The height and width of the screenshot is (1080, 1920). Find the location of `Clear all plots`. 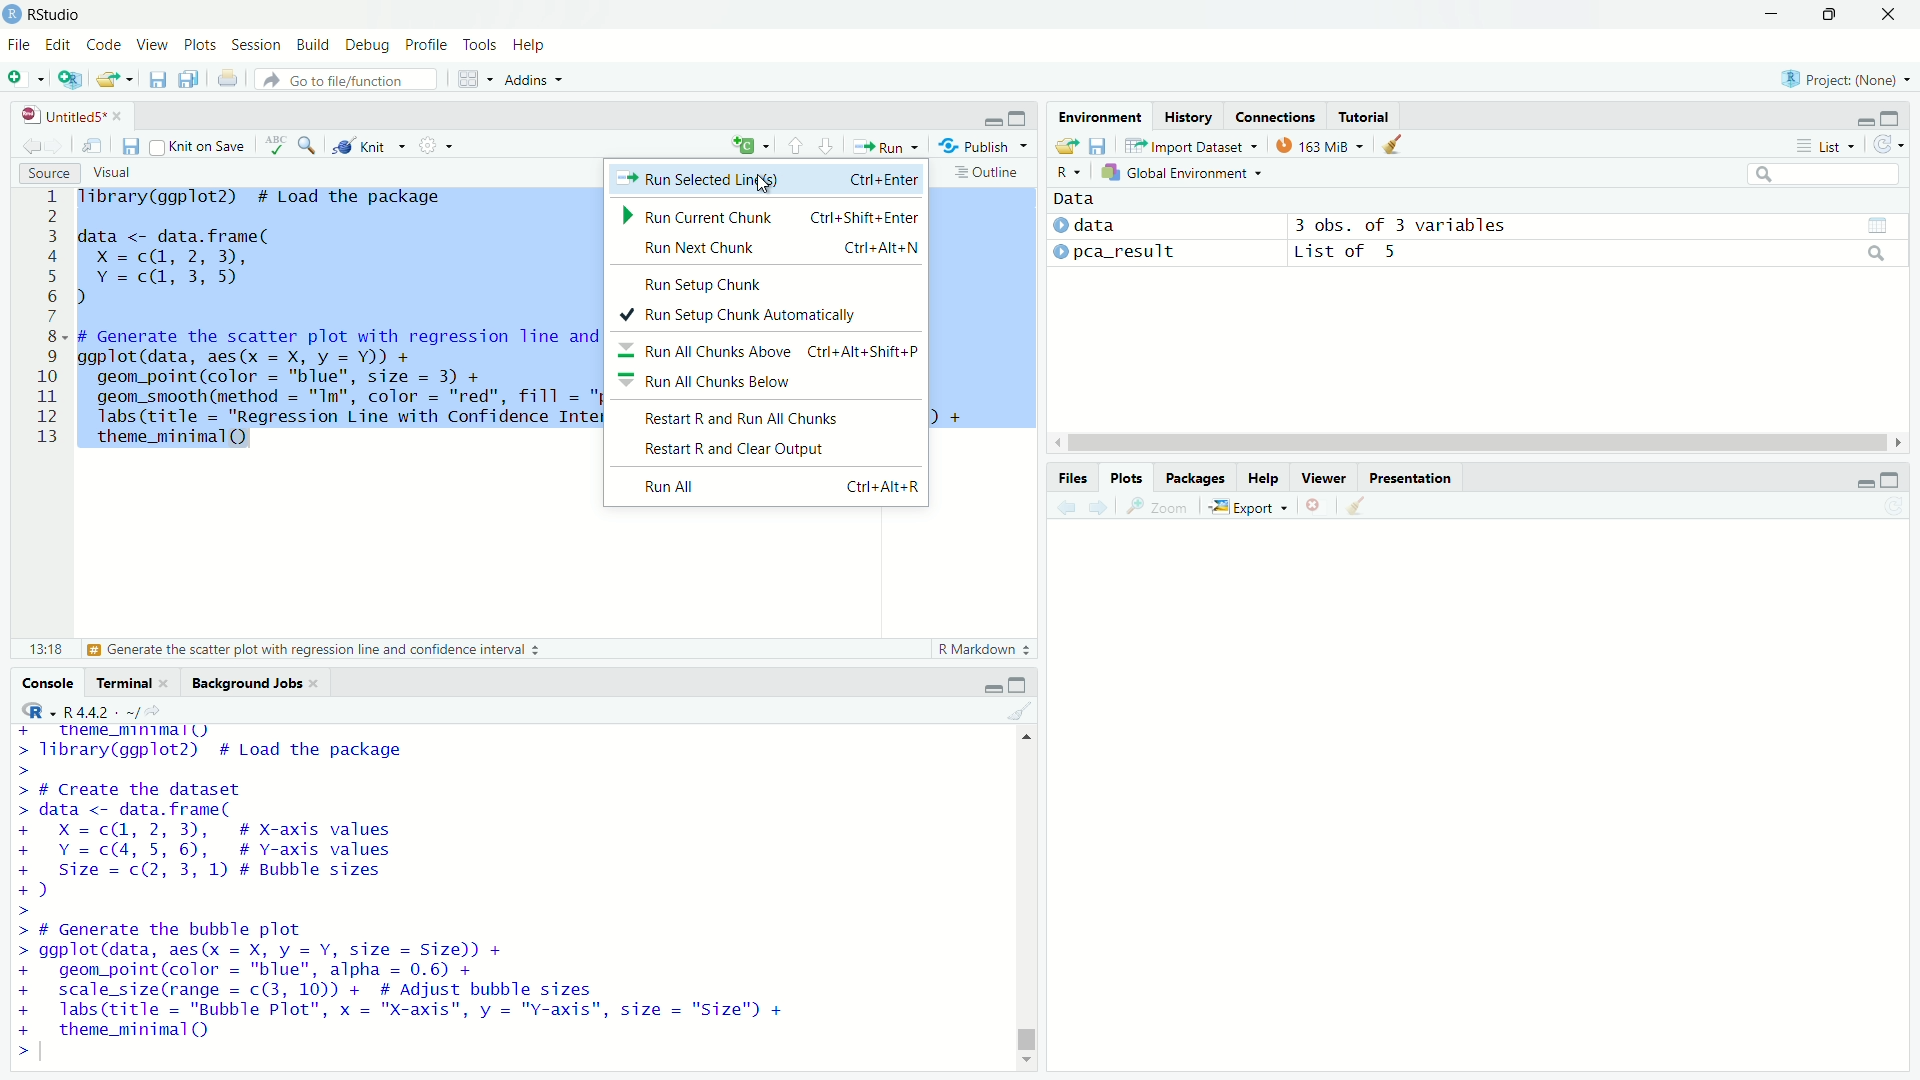

Clear all plots is located at coordinates (1355, 506).